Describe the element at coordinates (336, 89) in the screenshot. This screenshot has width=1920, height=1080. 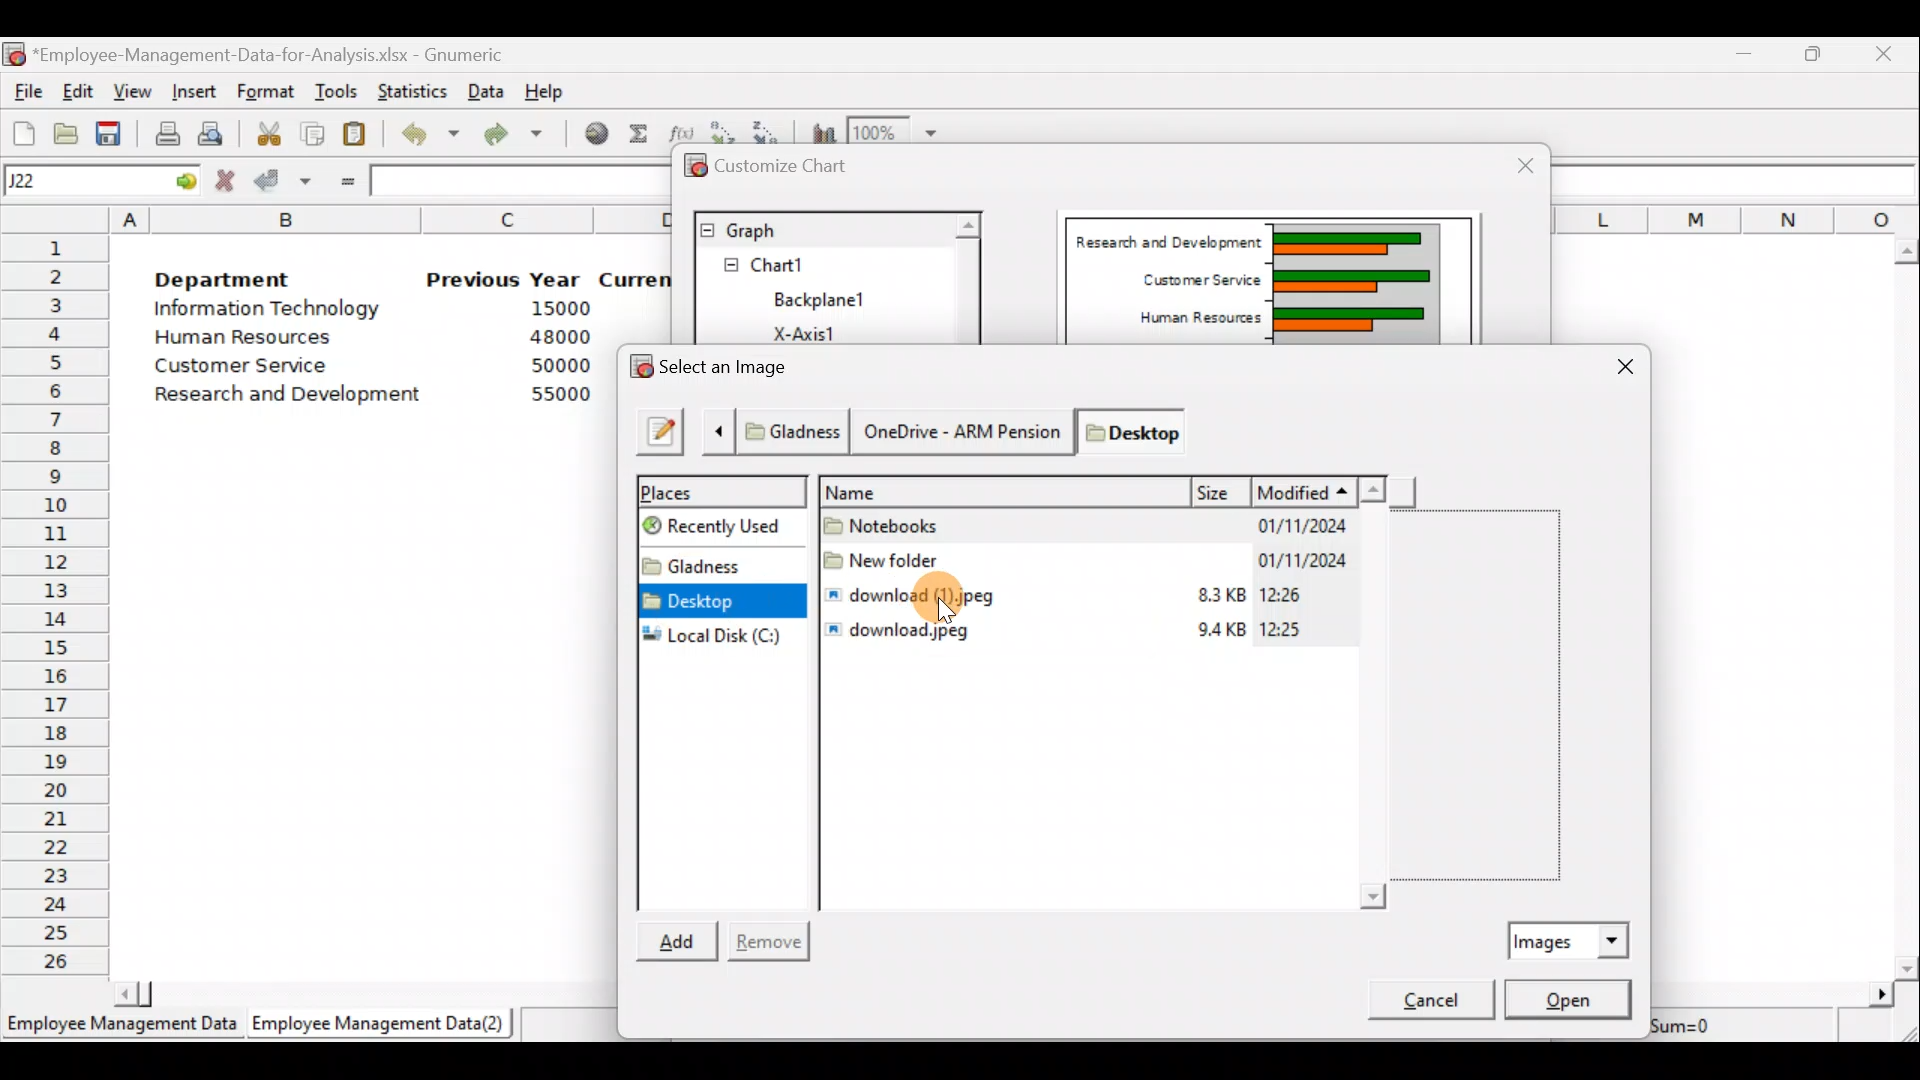
I see `Tools` at that location.